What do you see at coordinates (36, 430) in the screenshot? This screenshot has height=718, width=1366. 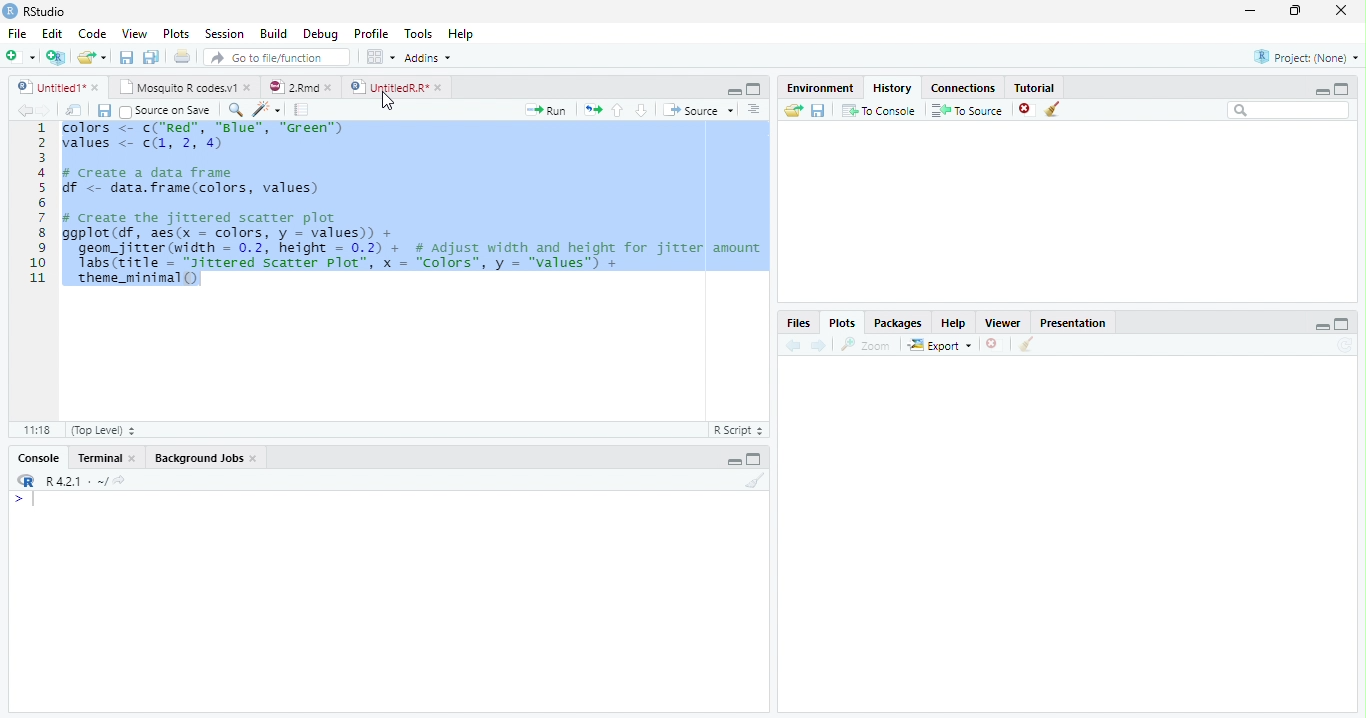 I see `1:1` at bounding box center [36, 430].